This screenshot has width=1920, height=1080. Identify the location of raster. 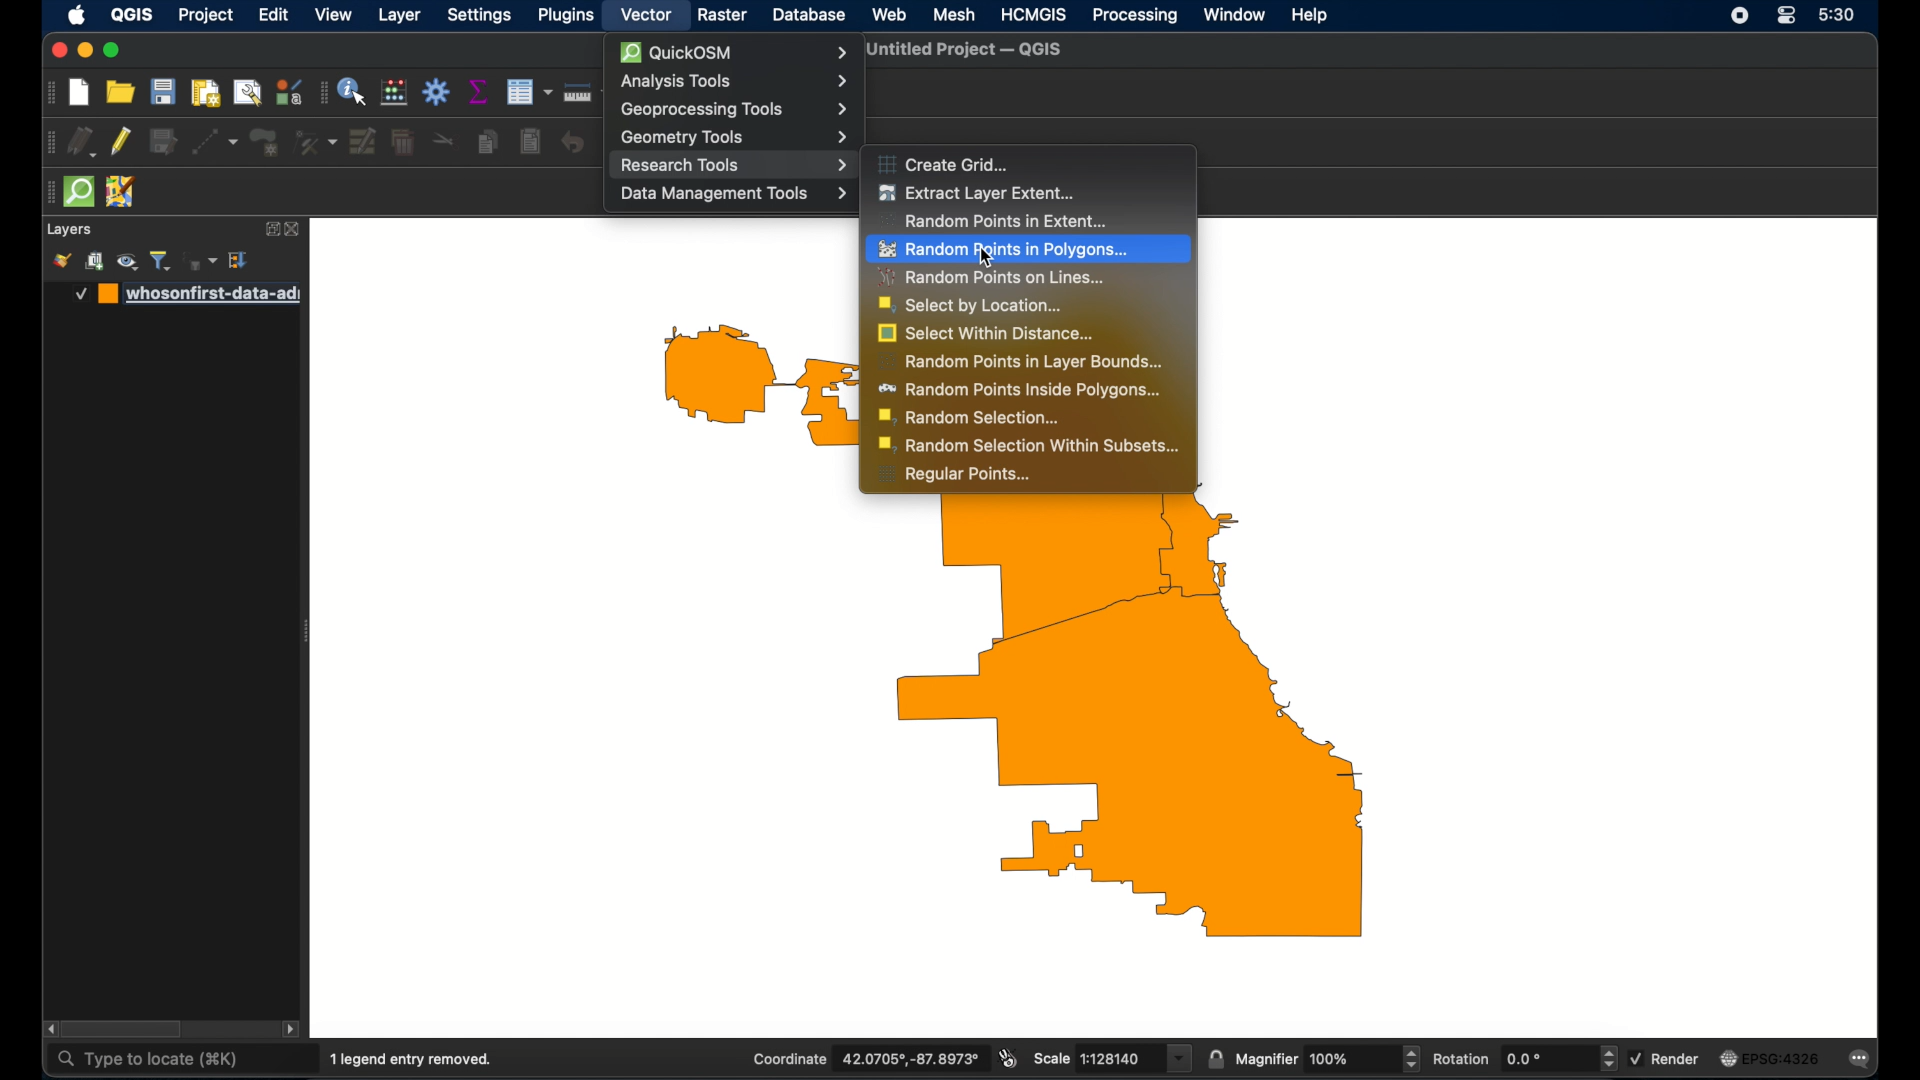
(721, 14).